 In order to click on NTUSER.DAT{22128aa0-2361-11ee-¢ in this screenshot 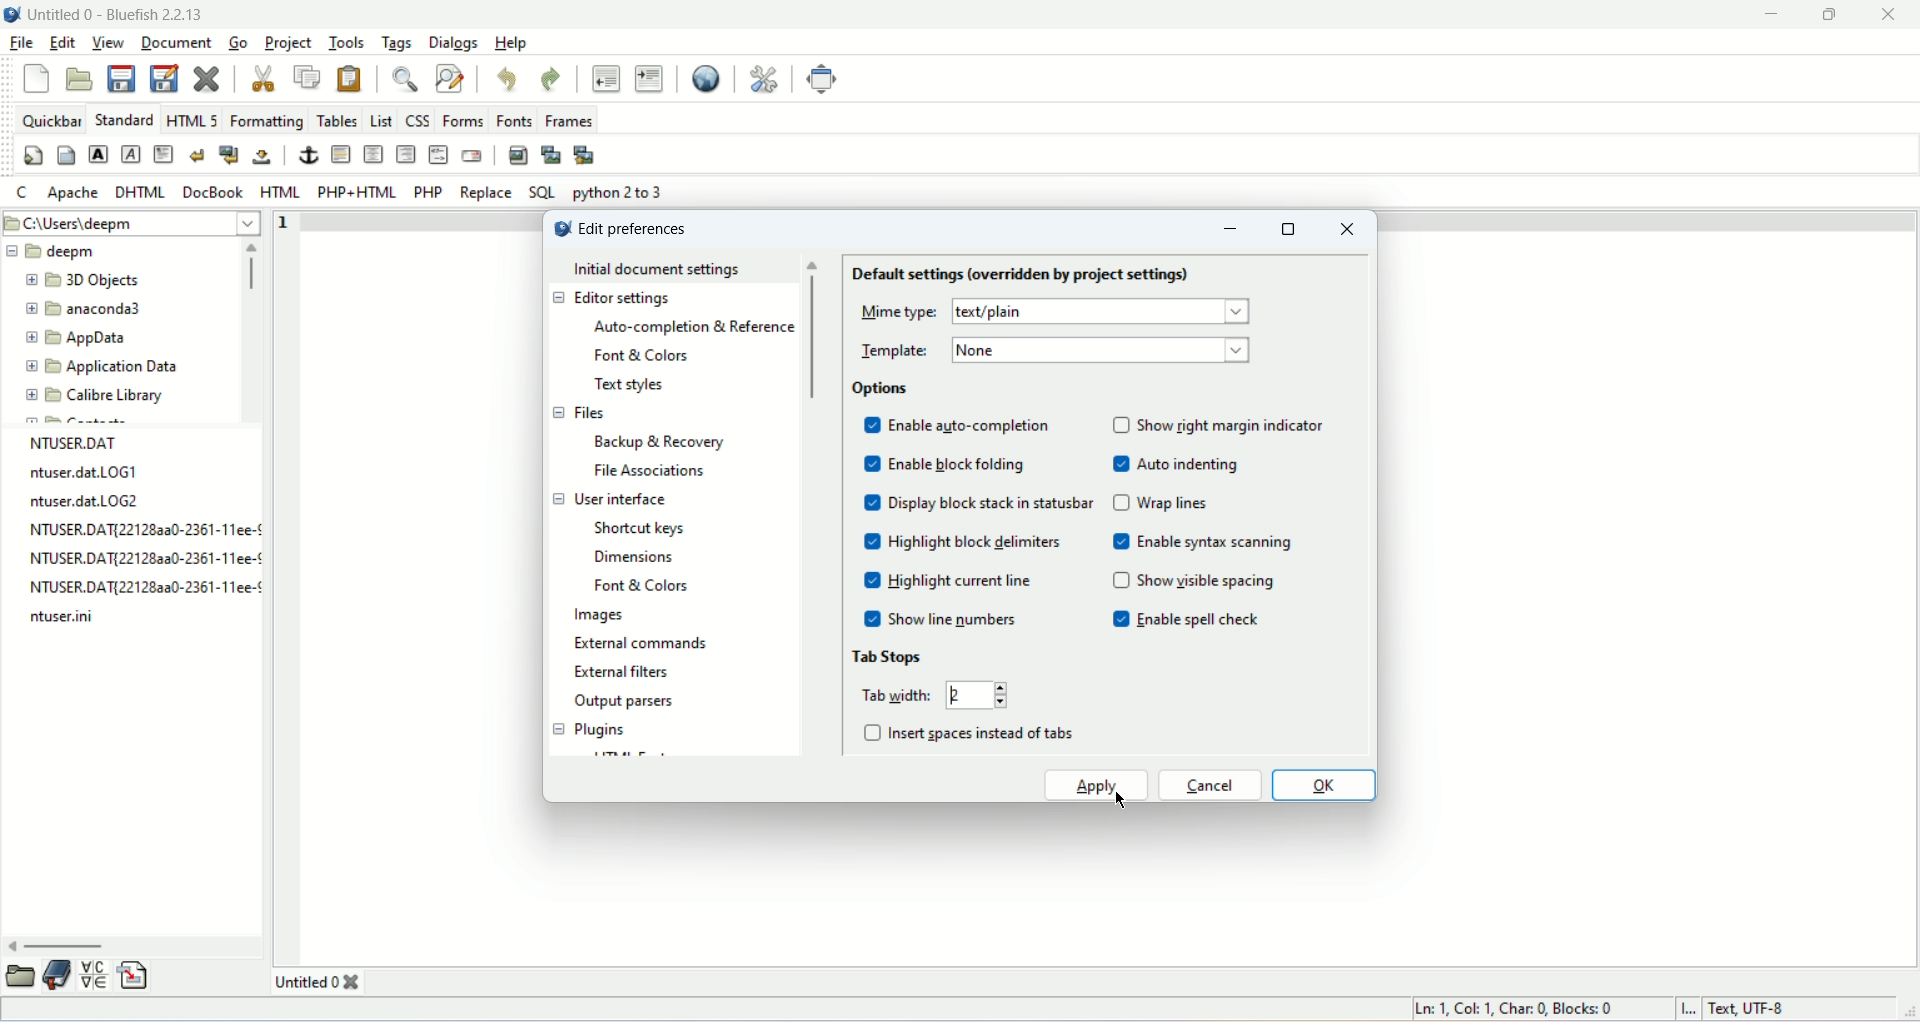, I will do `click(138, 588)`.